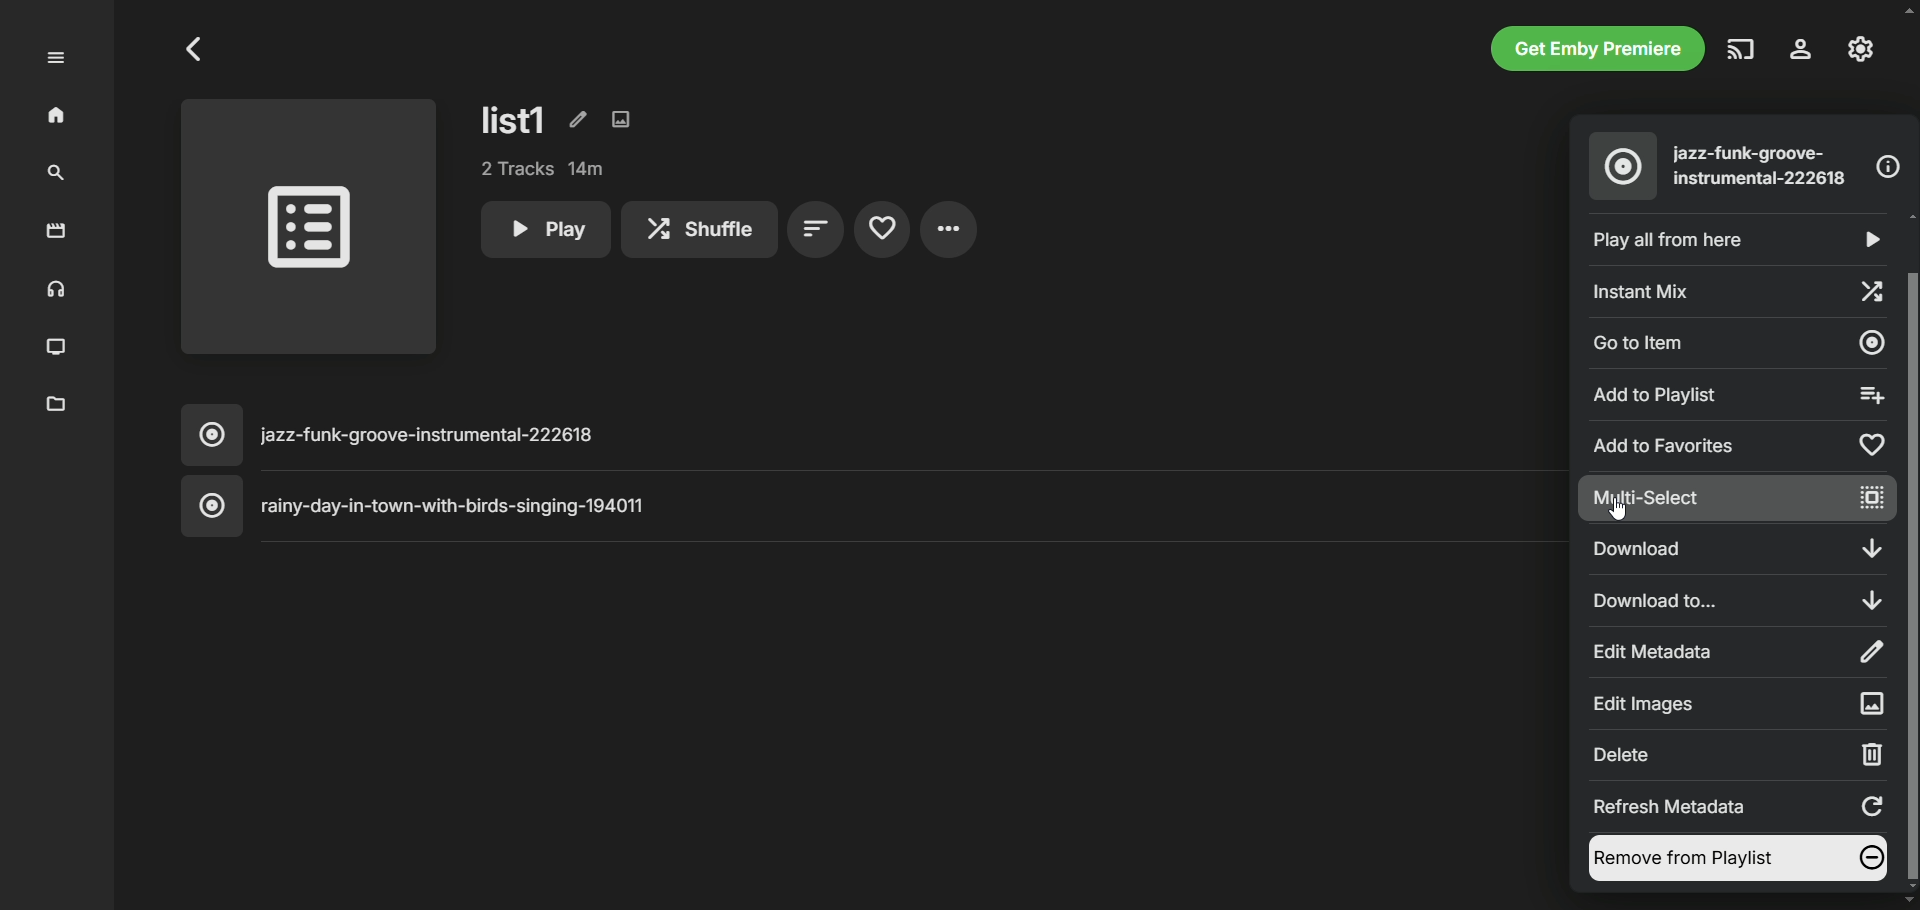 The height and width of the screenshot is (910, 1920). I want to click on play on another device, so click(1742, 49).